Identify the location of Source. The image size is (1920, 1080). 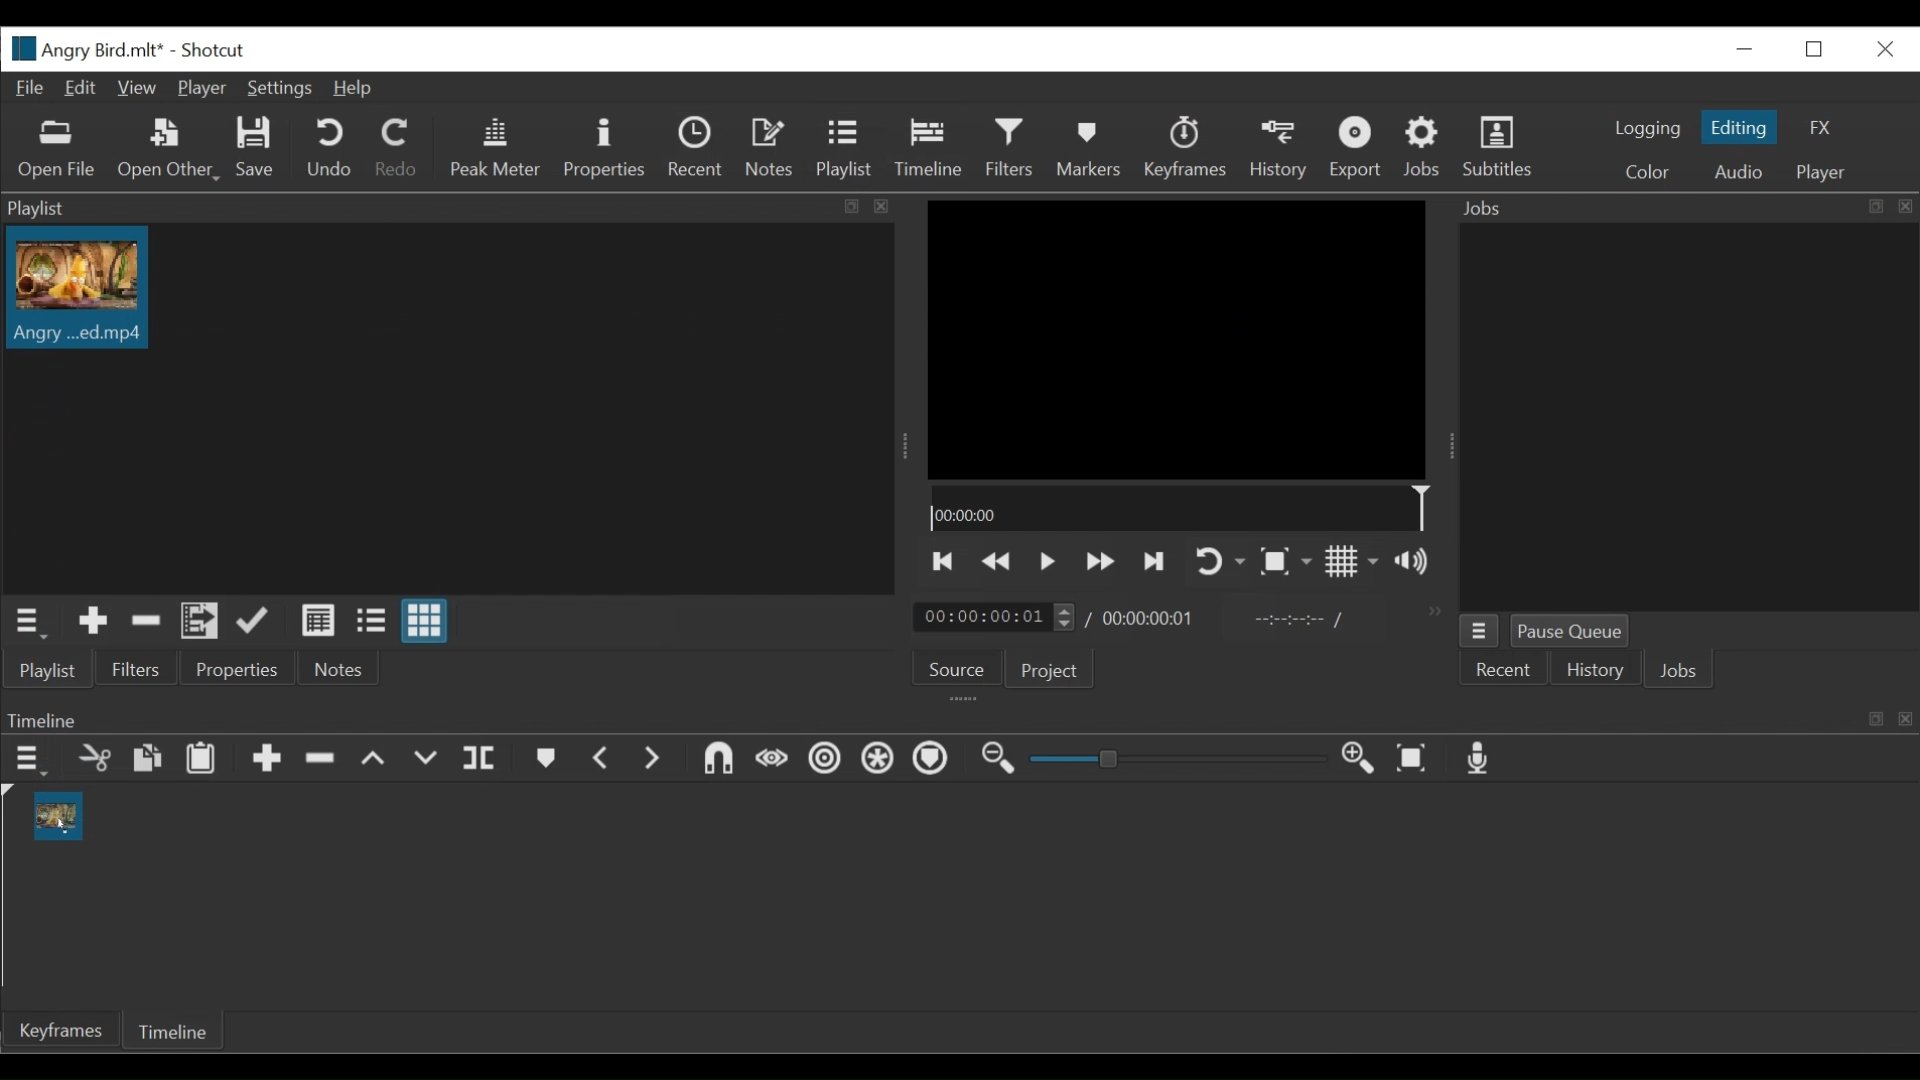
(958, 665).